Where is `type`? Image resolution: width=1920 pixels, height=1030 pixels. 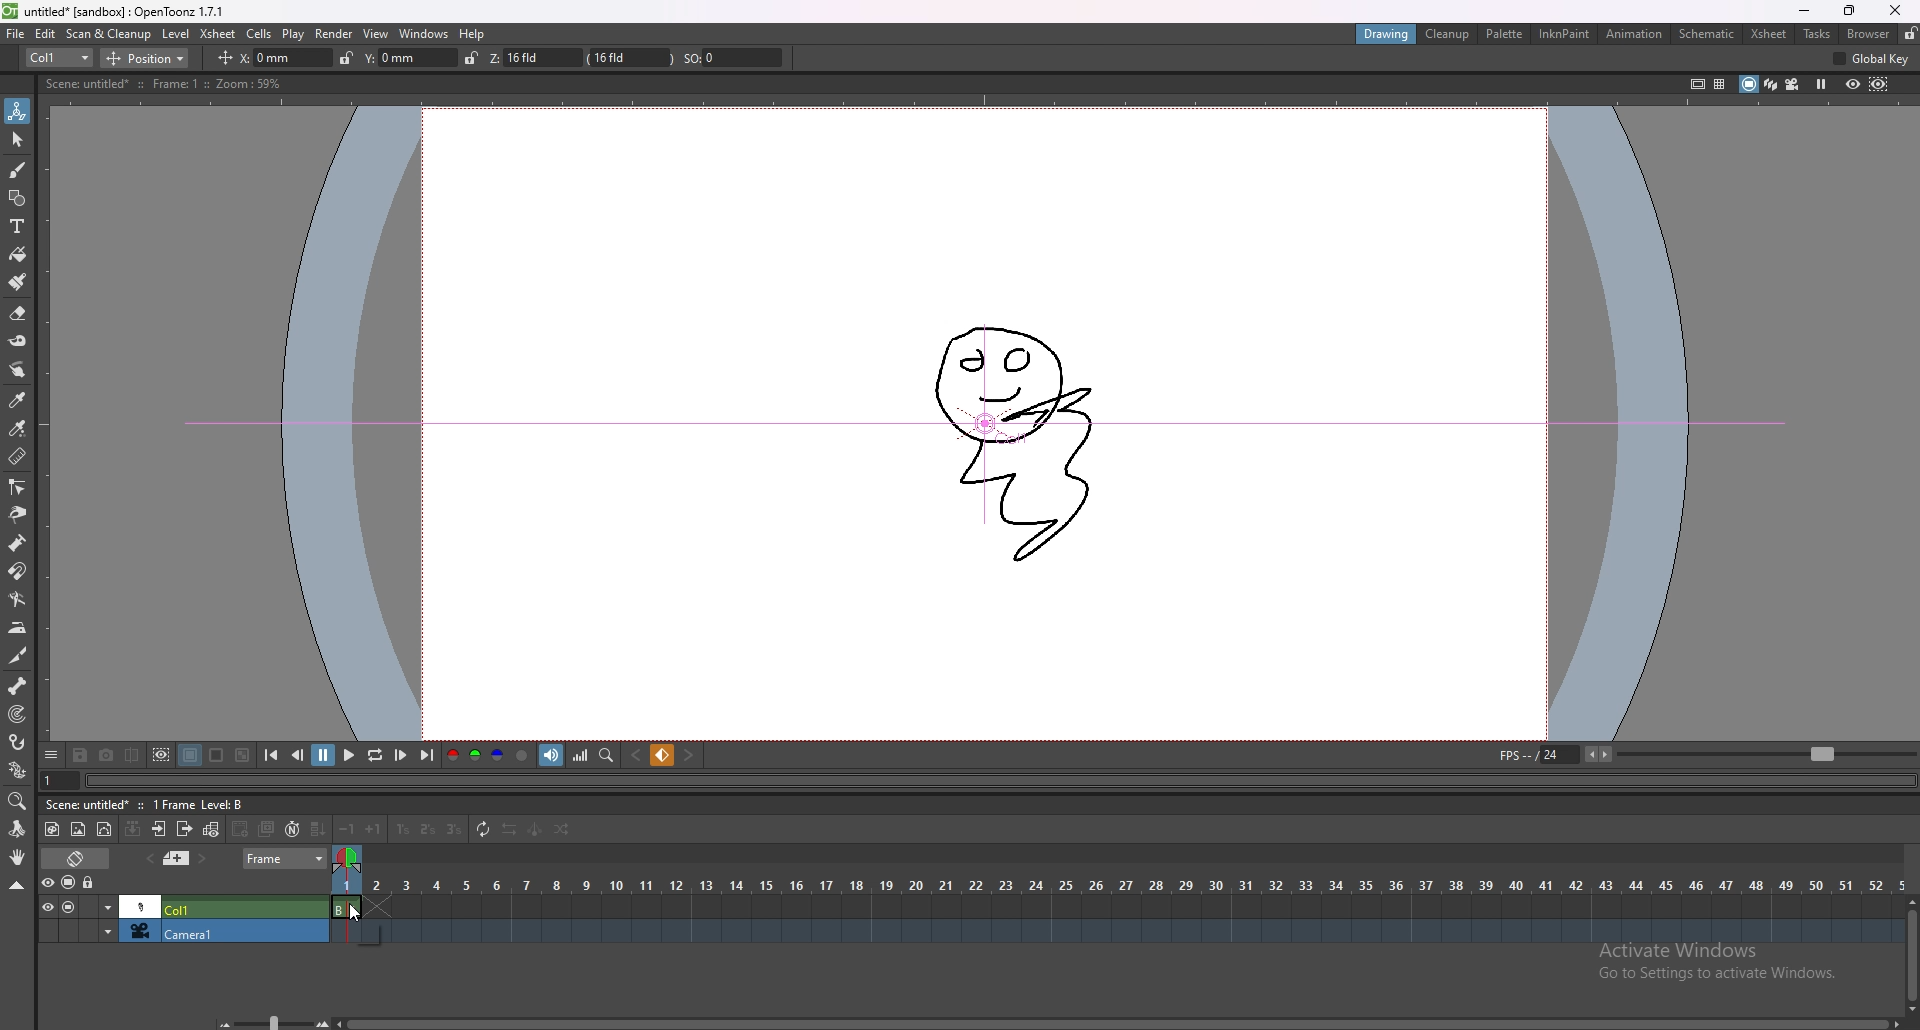 type is located at coordinates (59, 58).